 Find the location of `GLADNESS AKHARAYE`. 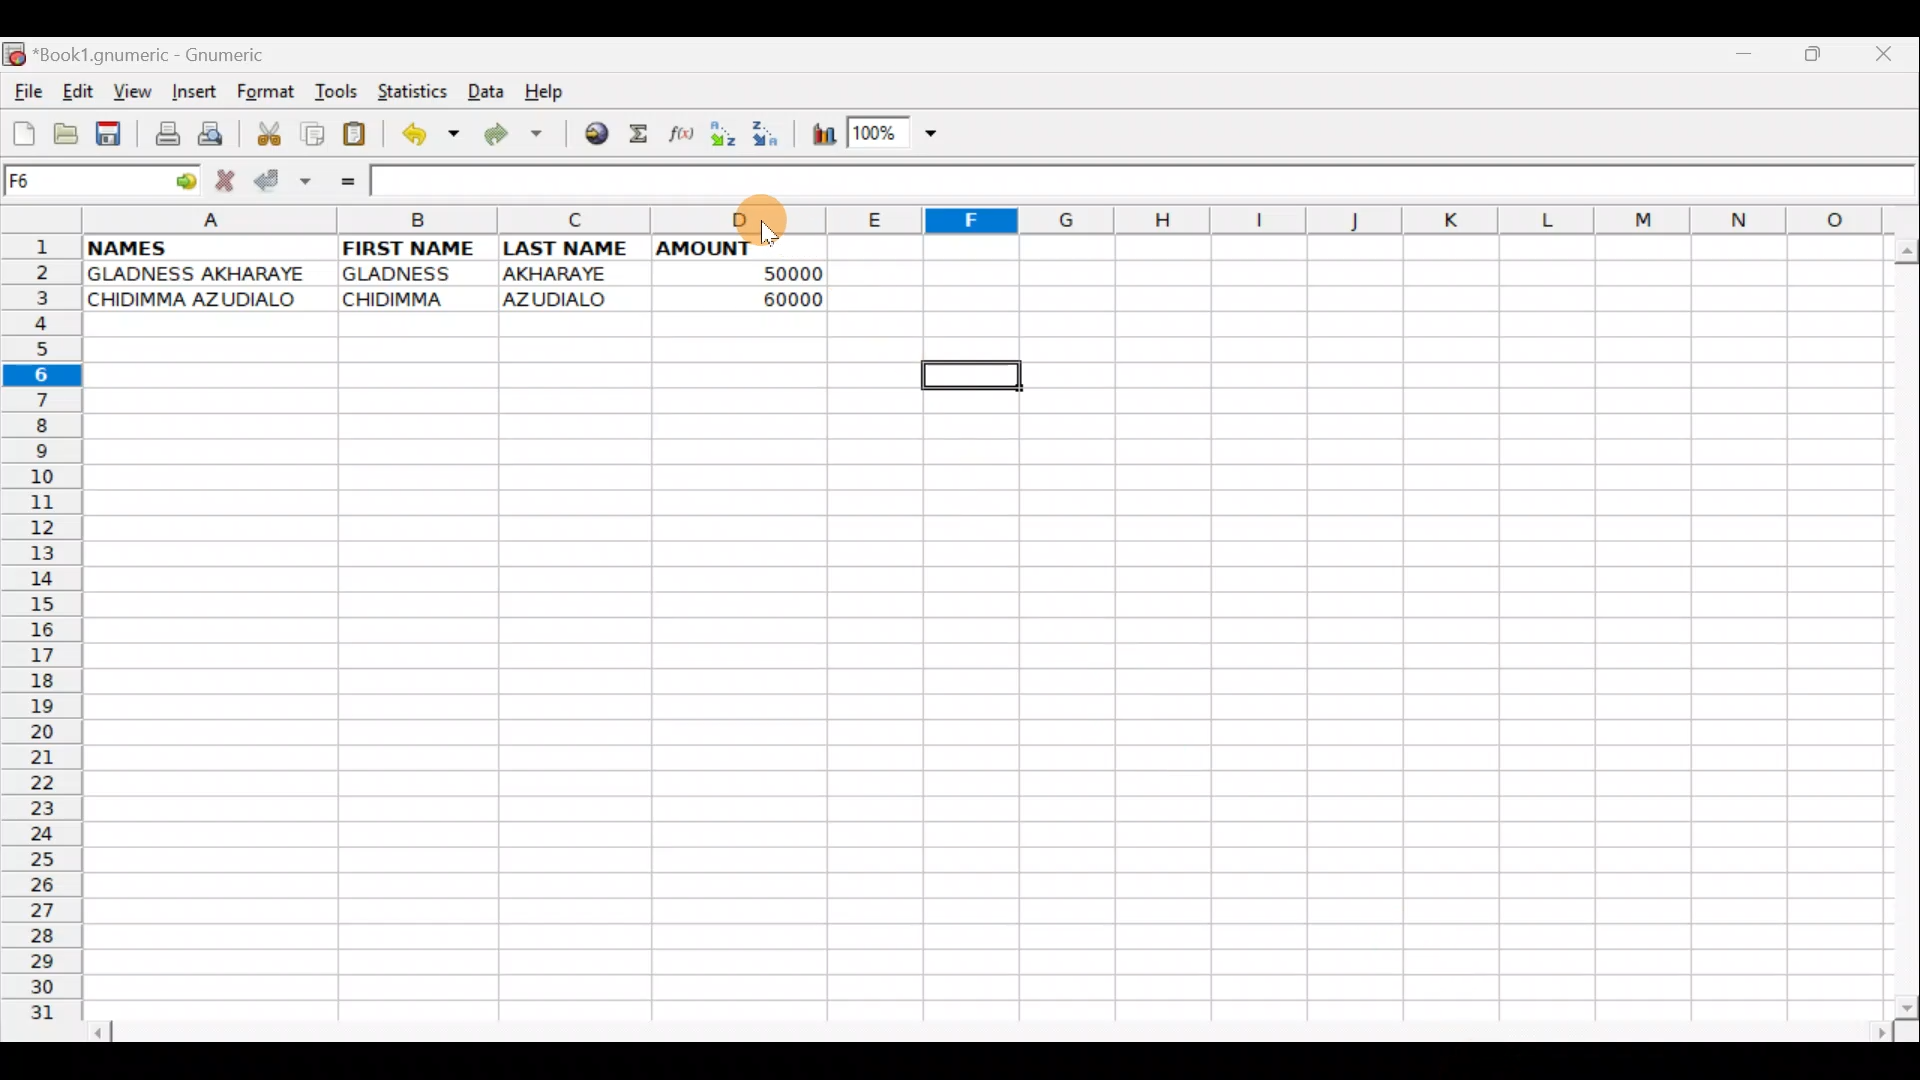

GLADNESS AKHARAYE is located at coordinates (204, 273).